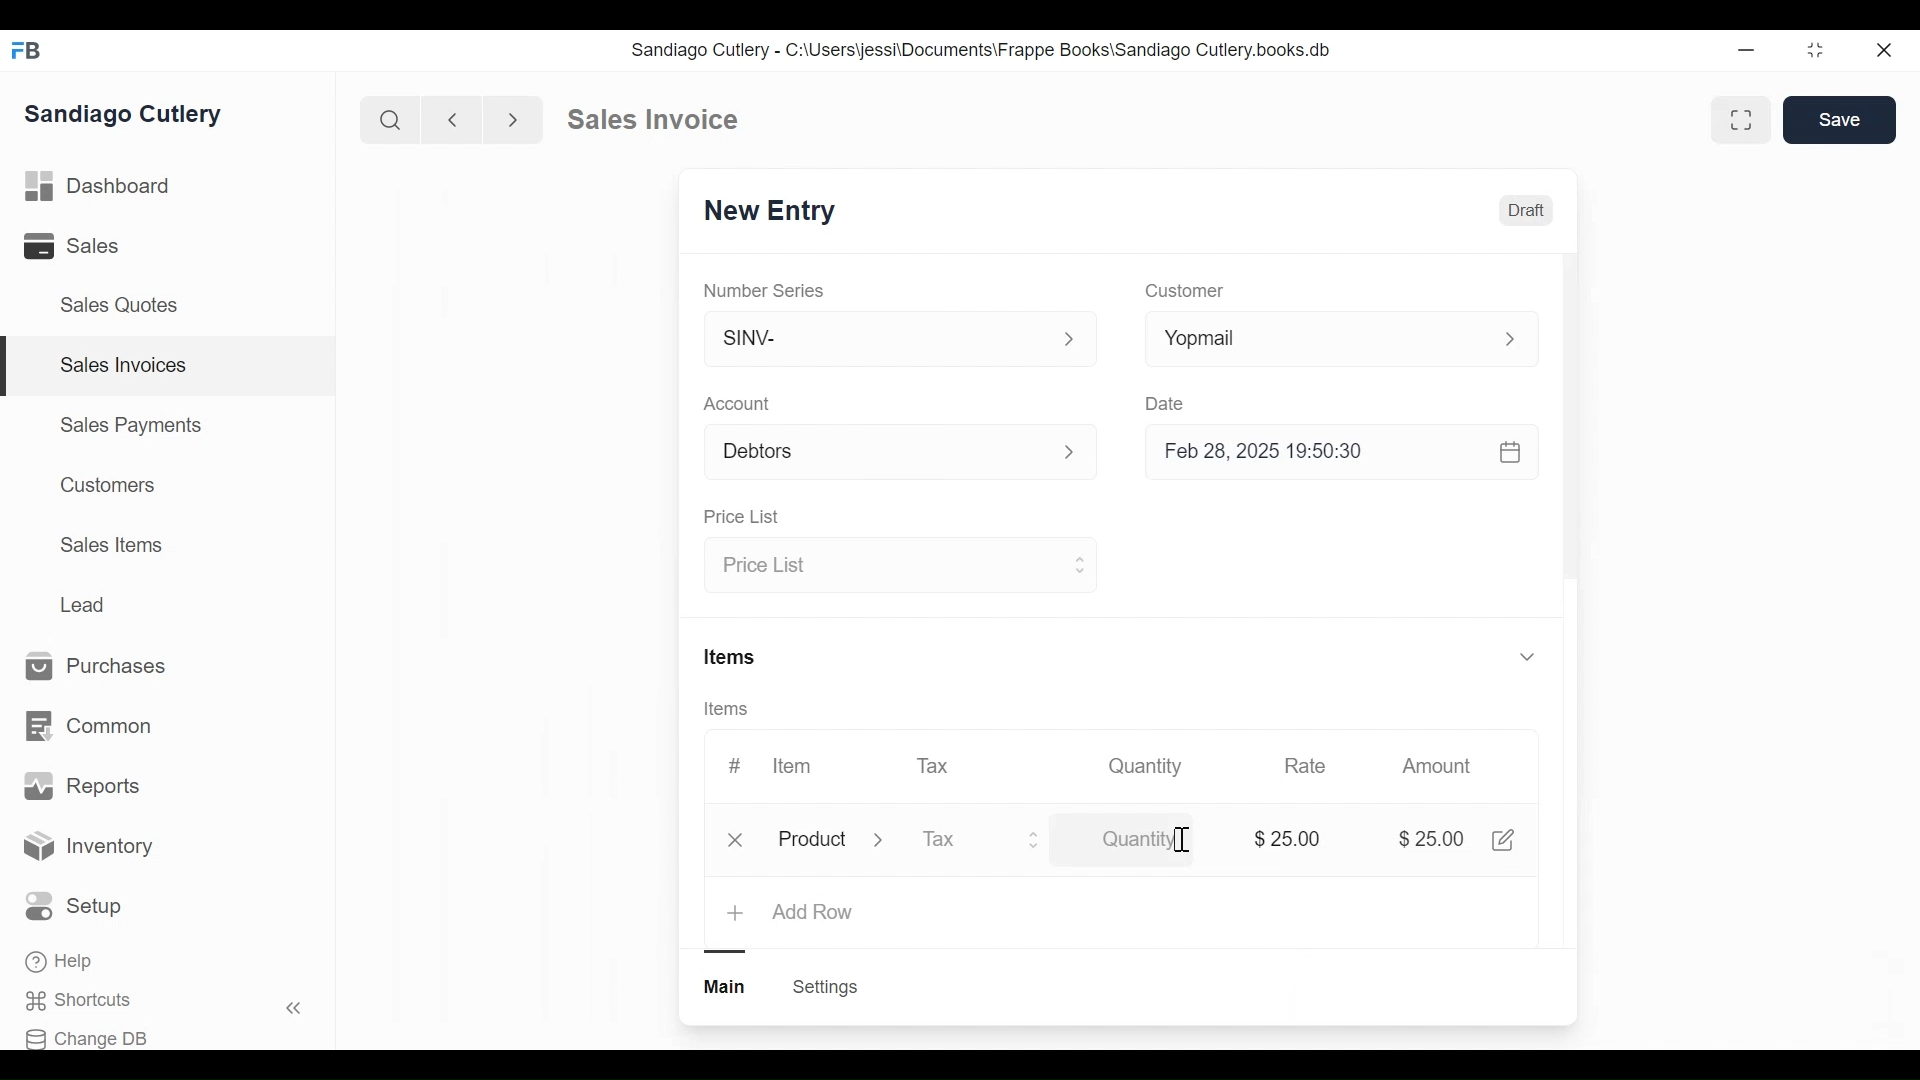 Image resolution: width=1920 pixels, height=1080 pixels. I want to click on Sales Payments, so click(129, 425).